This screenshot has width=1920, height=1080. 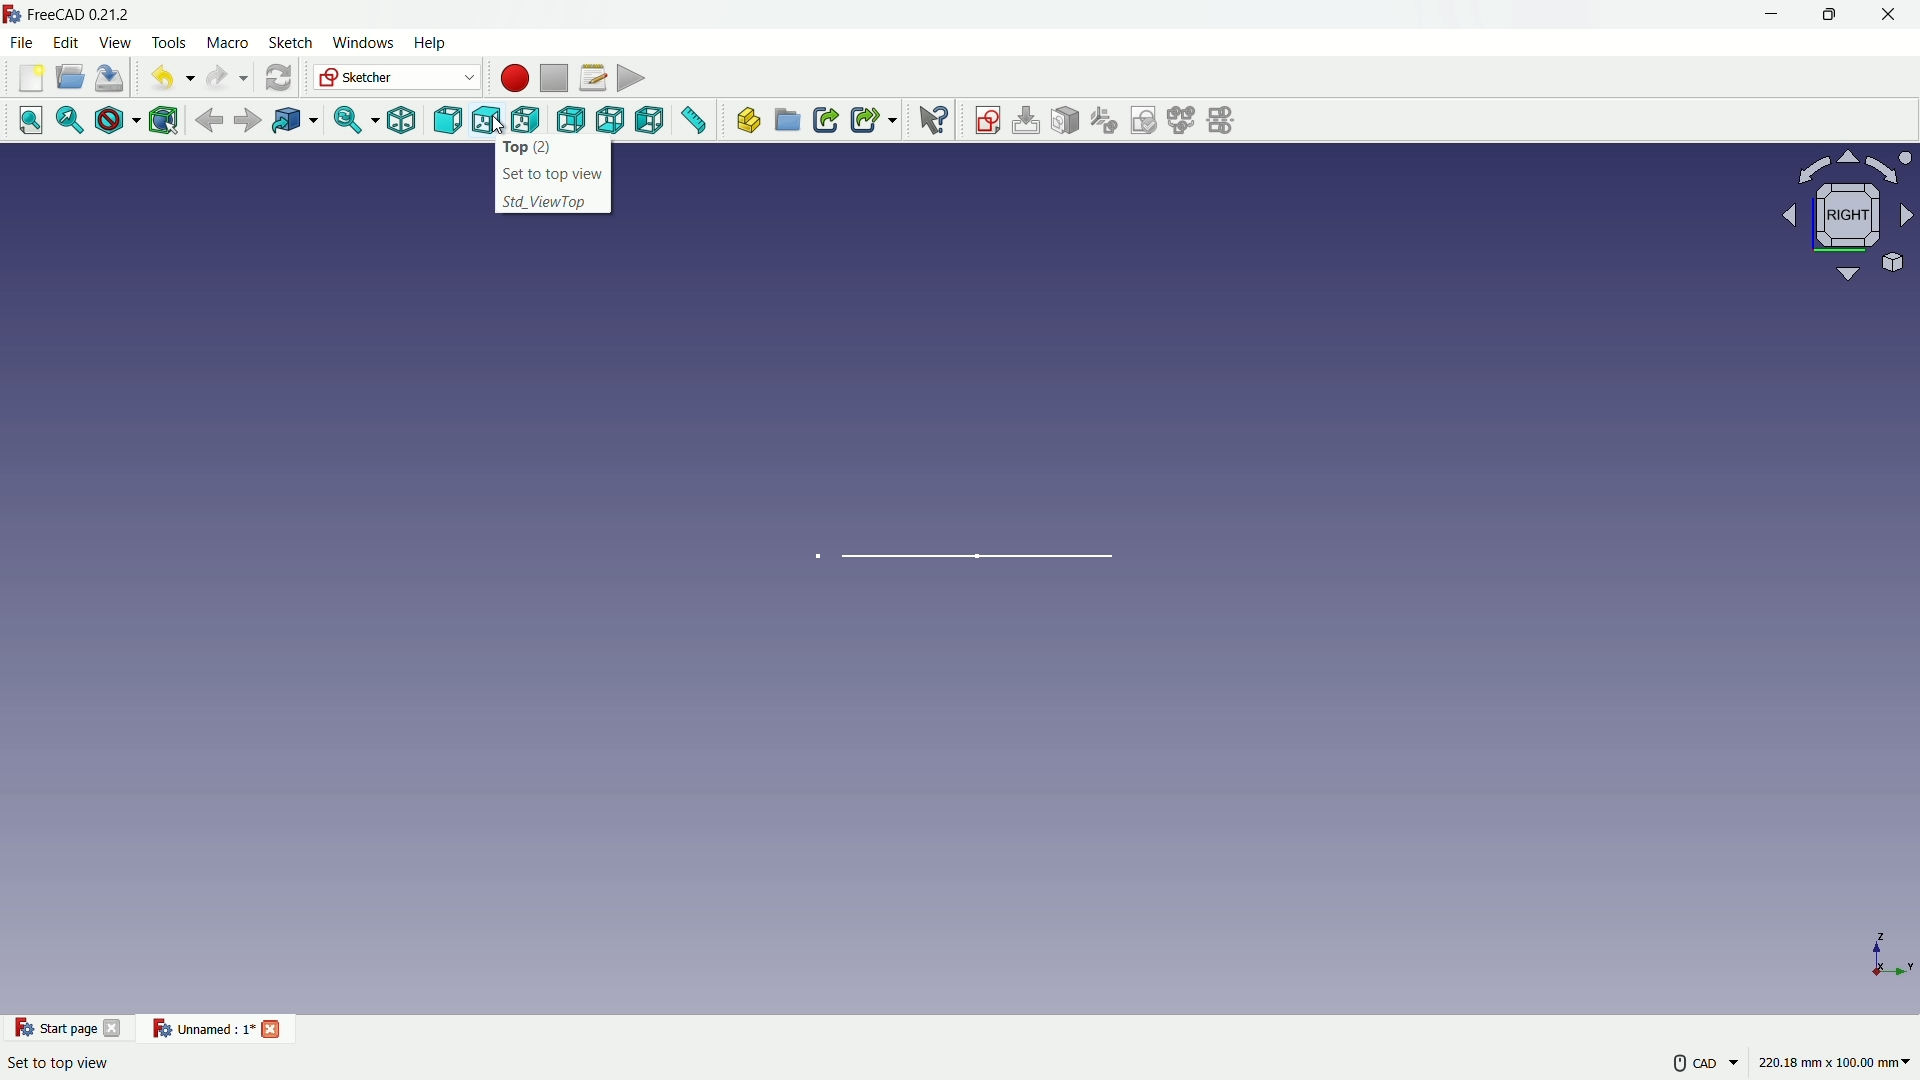 I want to click on macros, so click(x=592, y=77).